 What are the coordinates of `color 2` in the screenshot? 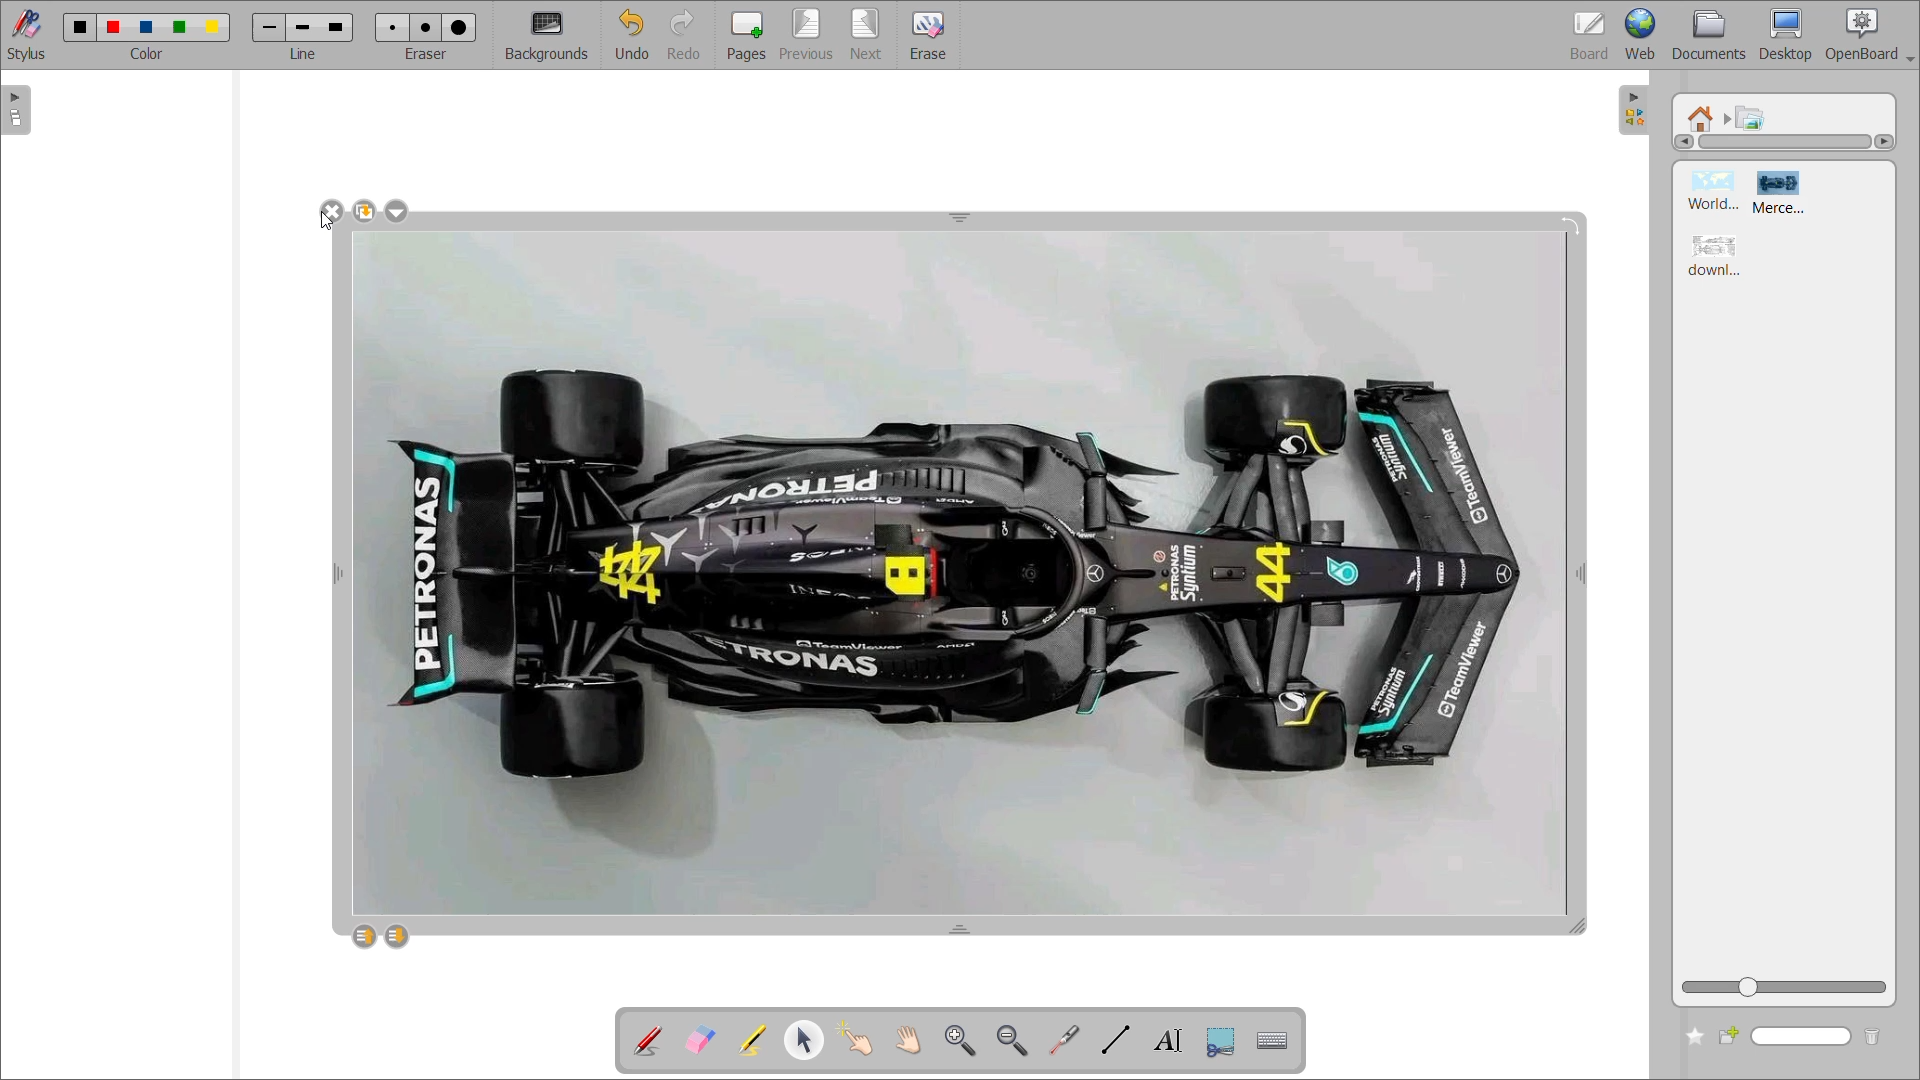 It's located at (114, 27).